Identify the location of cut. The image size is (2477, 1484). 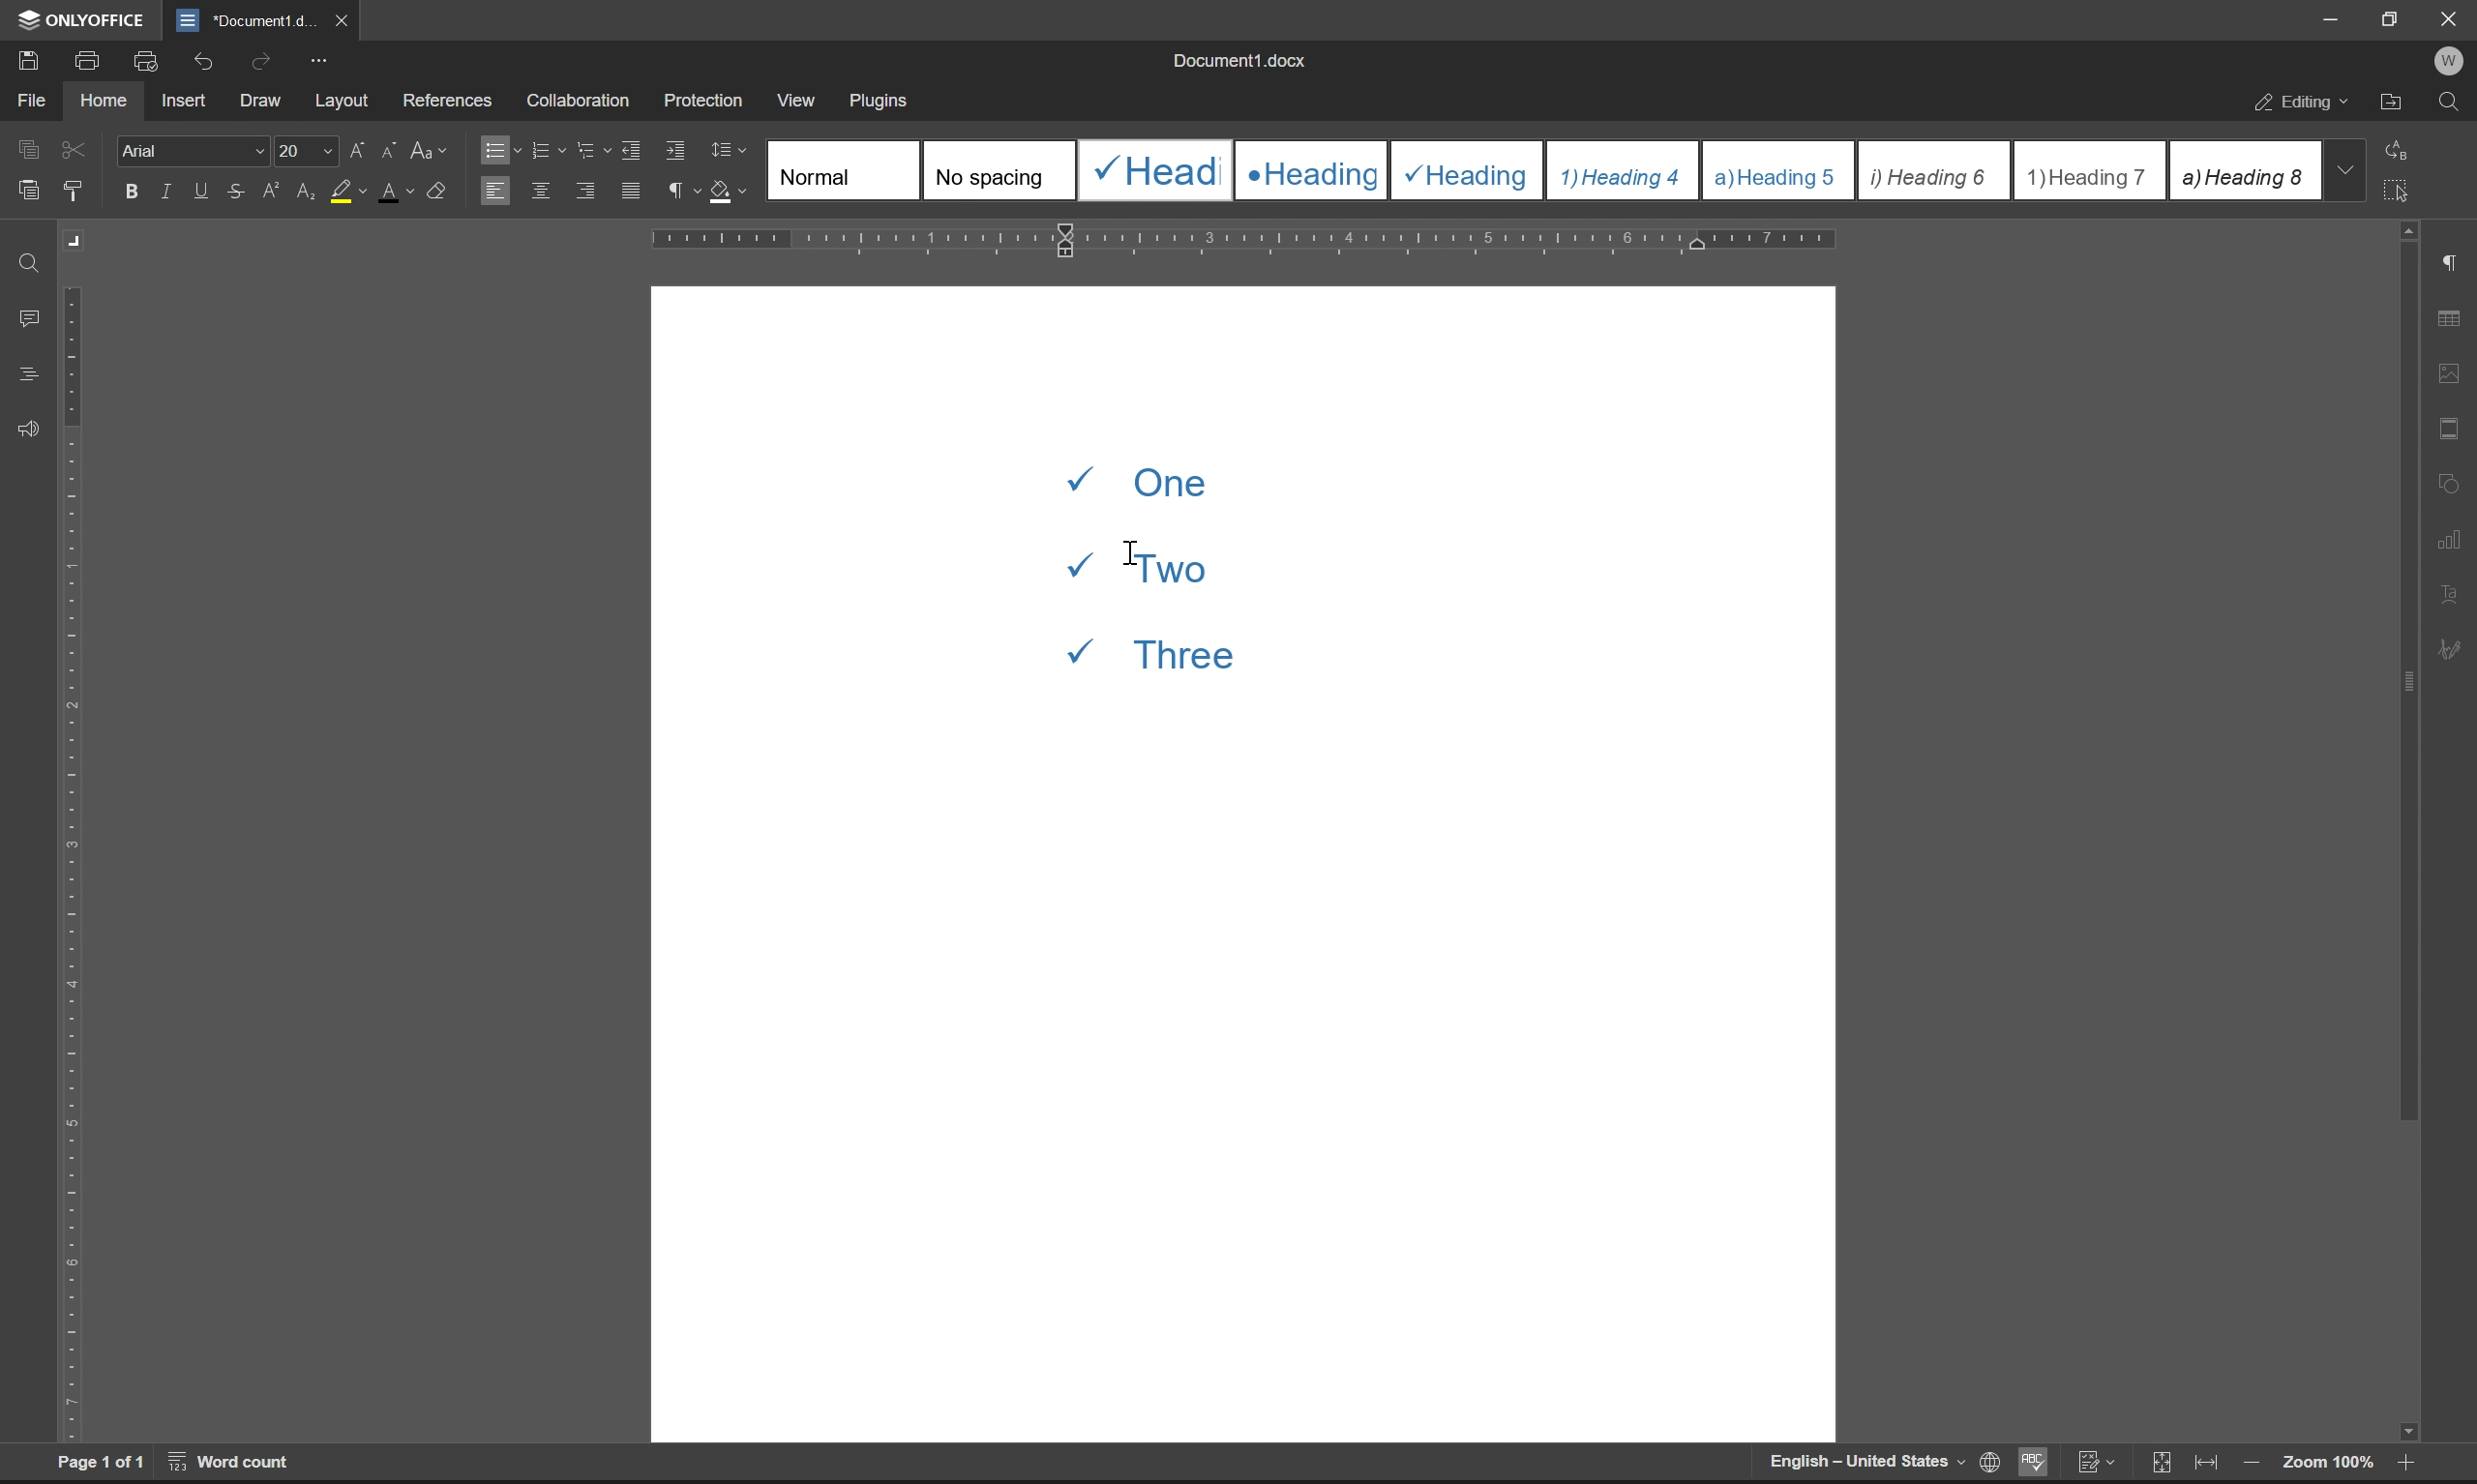
(76, 149).